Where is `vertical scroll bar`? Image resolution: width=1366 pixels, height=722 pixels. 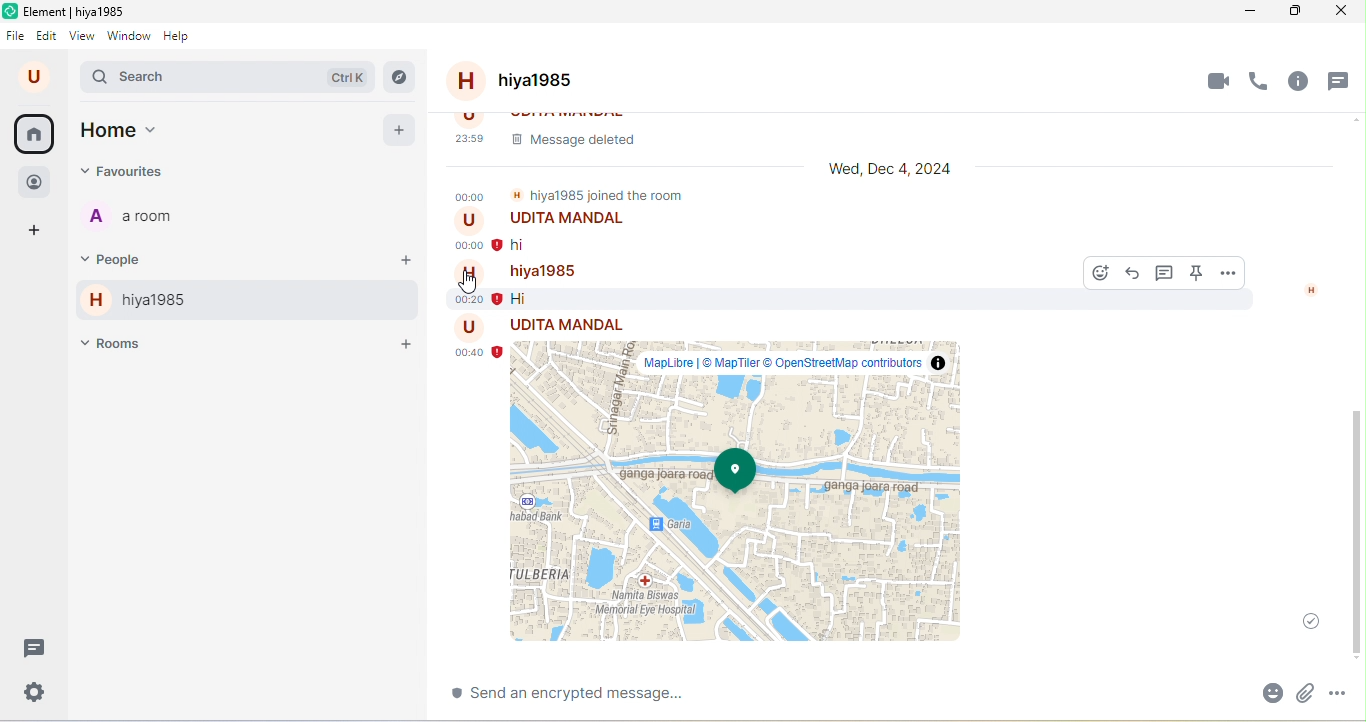
vertical scroll bar is located at coordinates (1353, 521).